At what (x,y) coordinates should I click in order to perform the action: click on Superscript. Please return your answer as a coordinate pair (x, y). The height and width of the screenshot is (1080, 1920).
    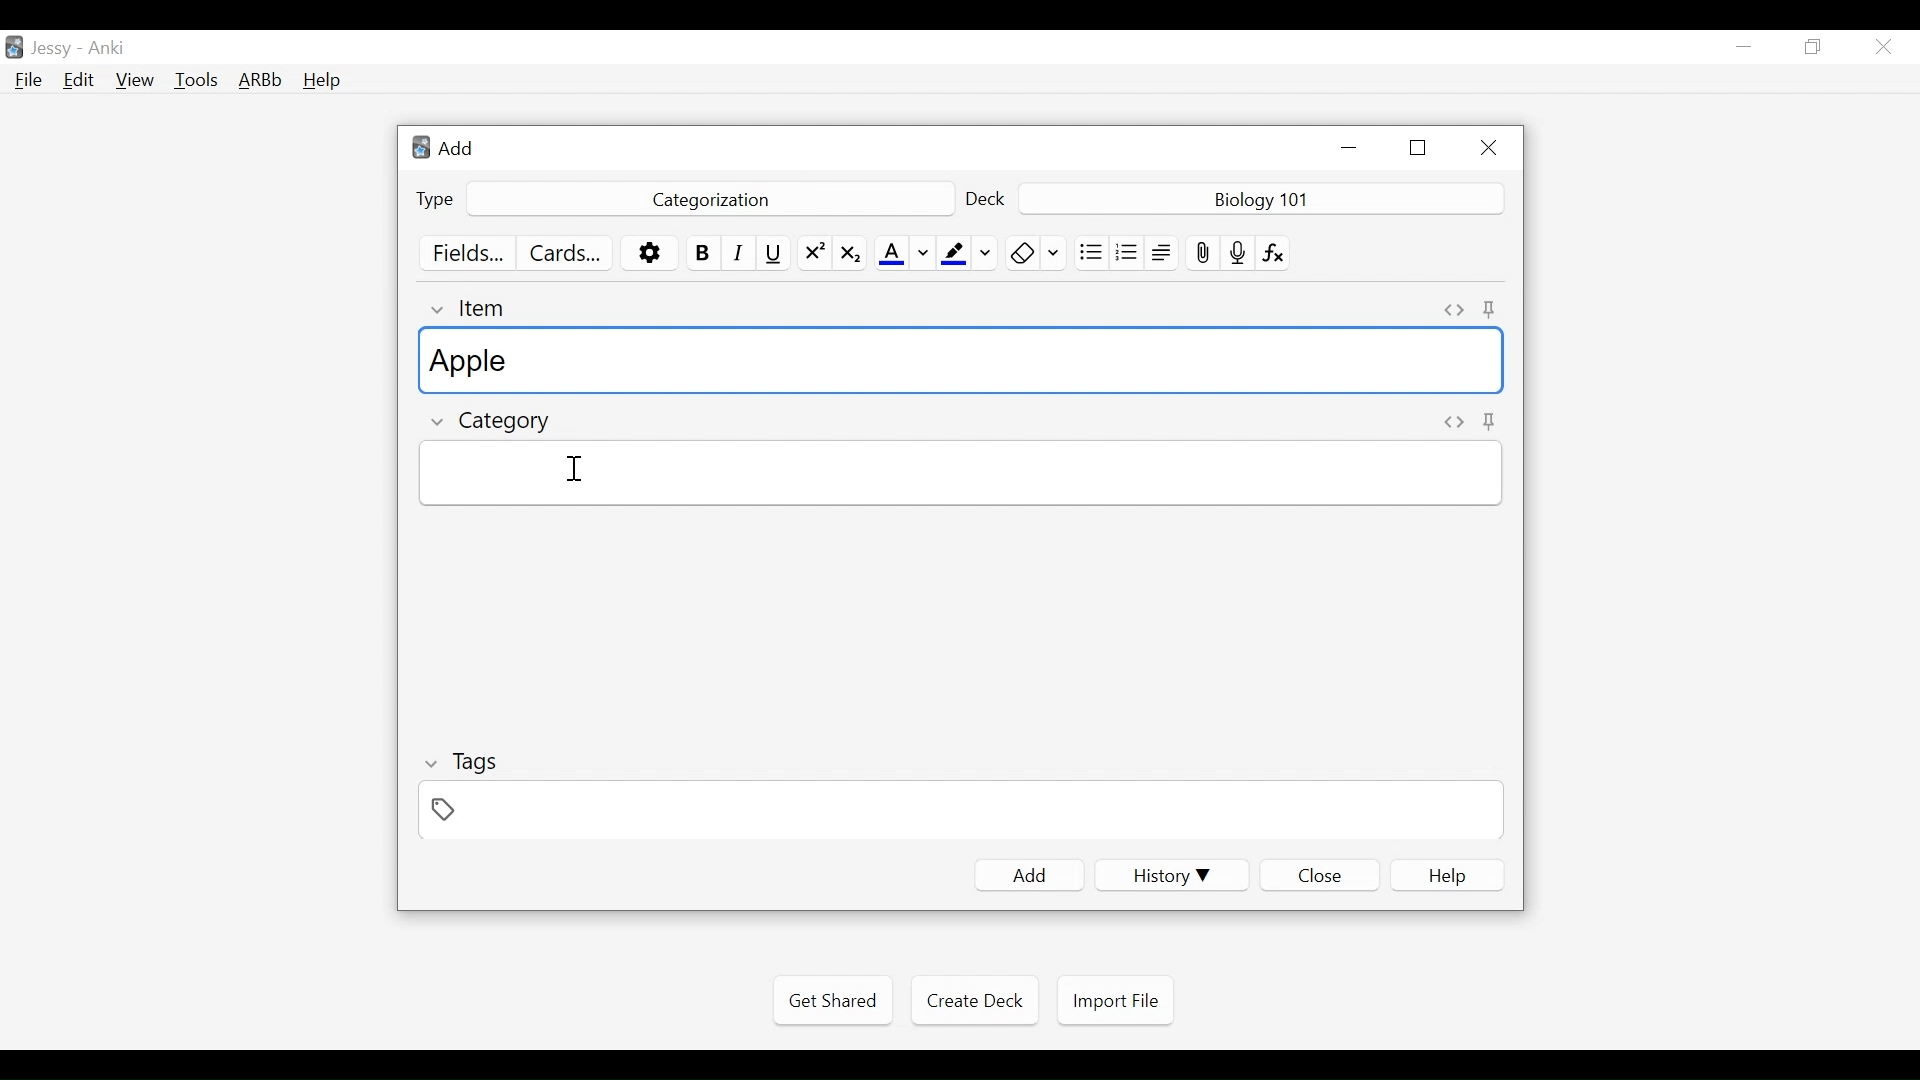
    Looking at the image, I should click on (814, 253).